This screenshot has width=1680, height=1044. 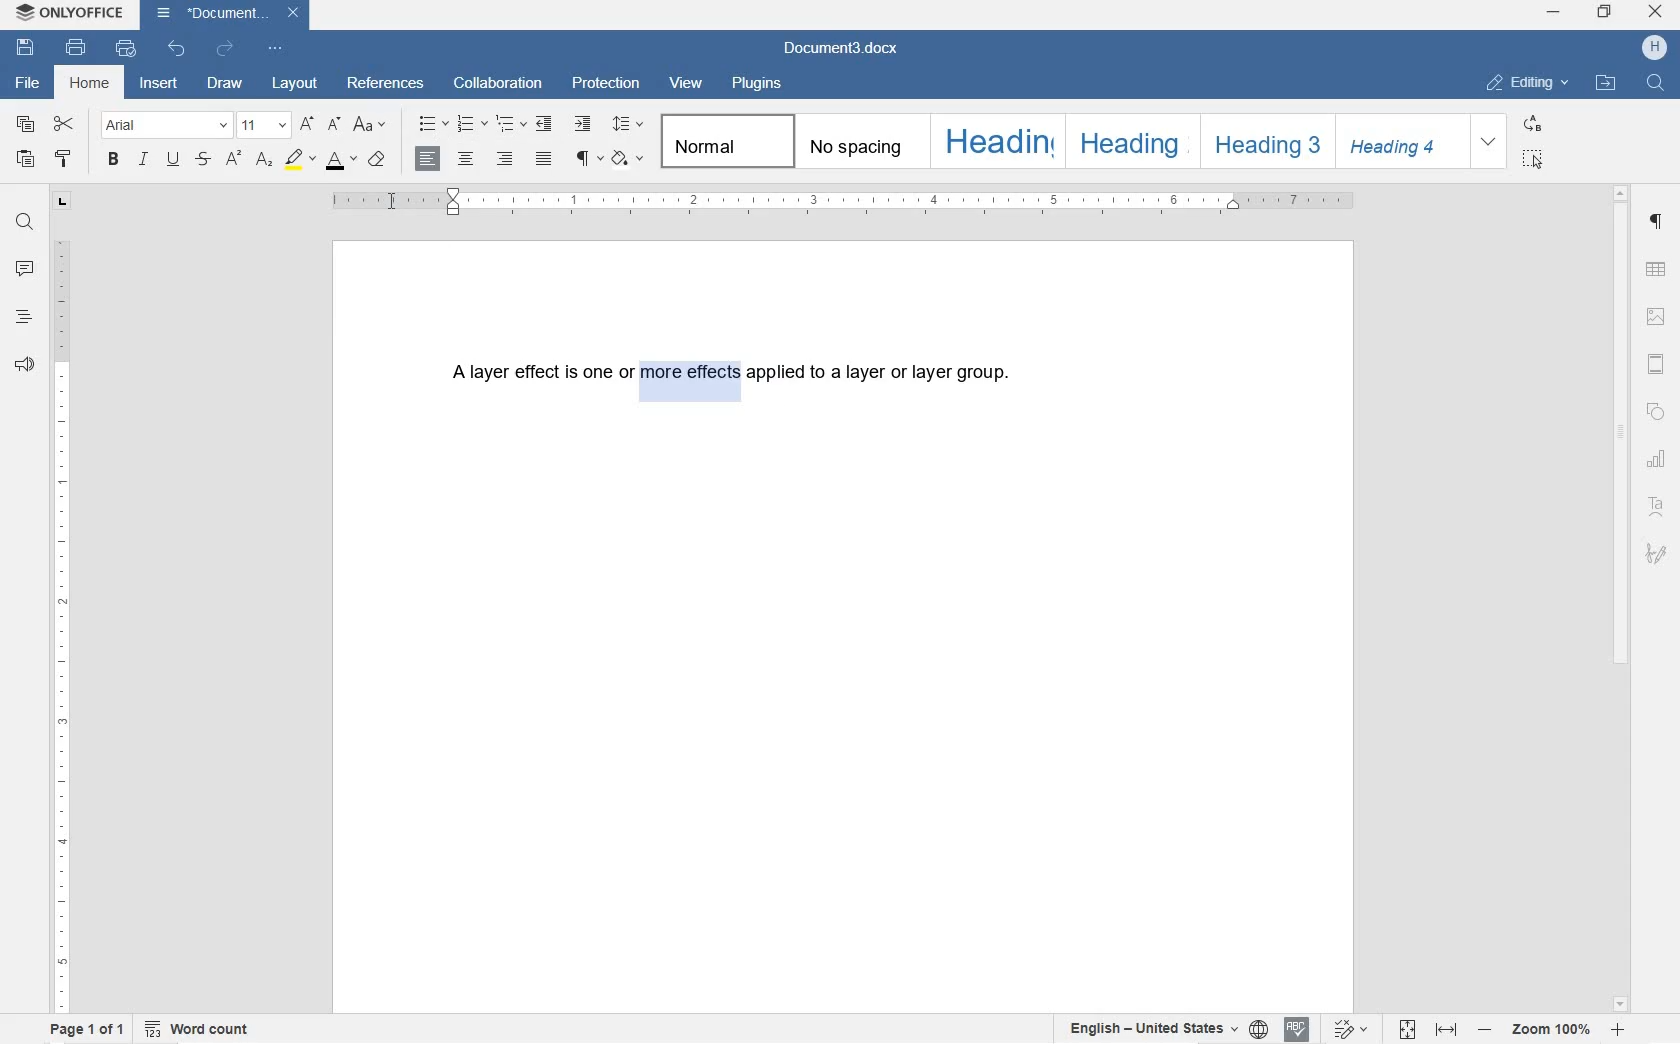 I want to click on FONT COLOR, so click(x=339, y=161).